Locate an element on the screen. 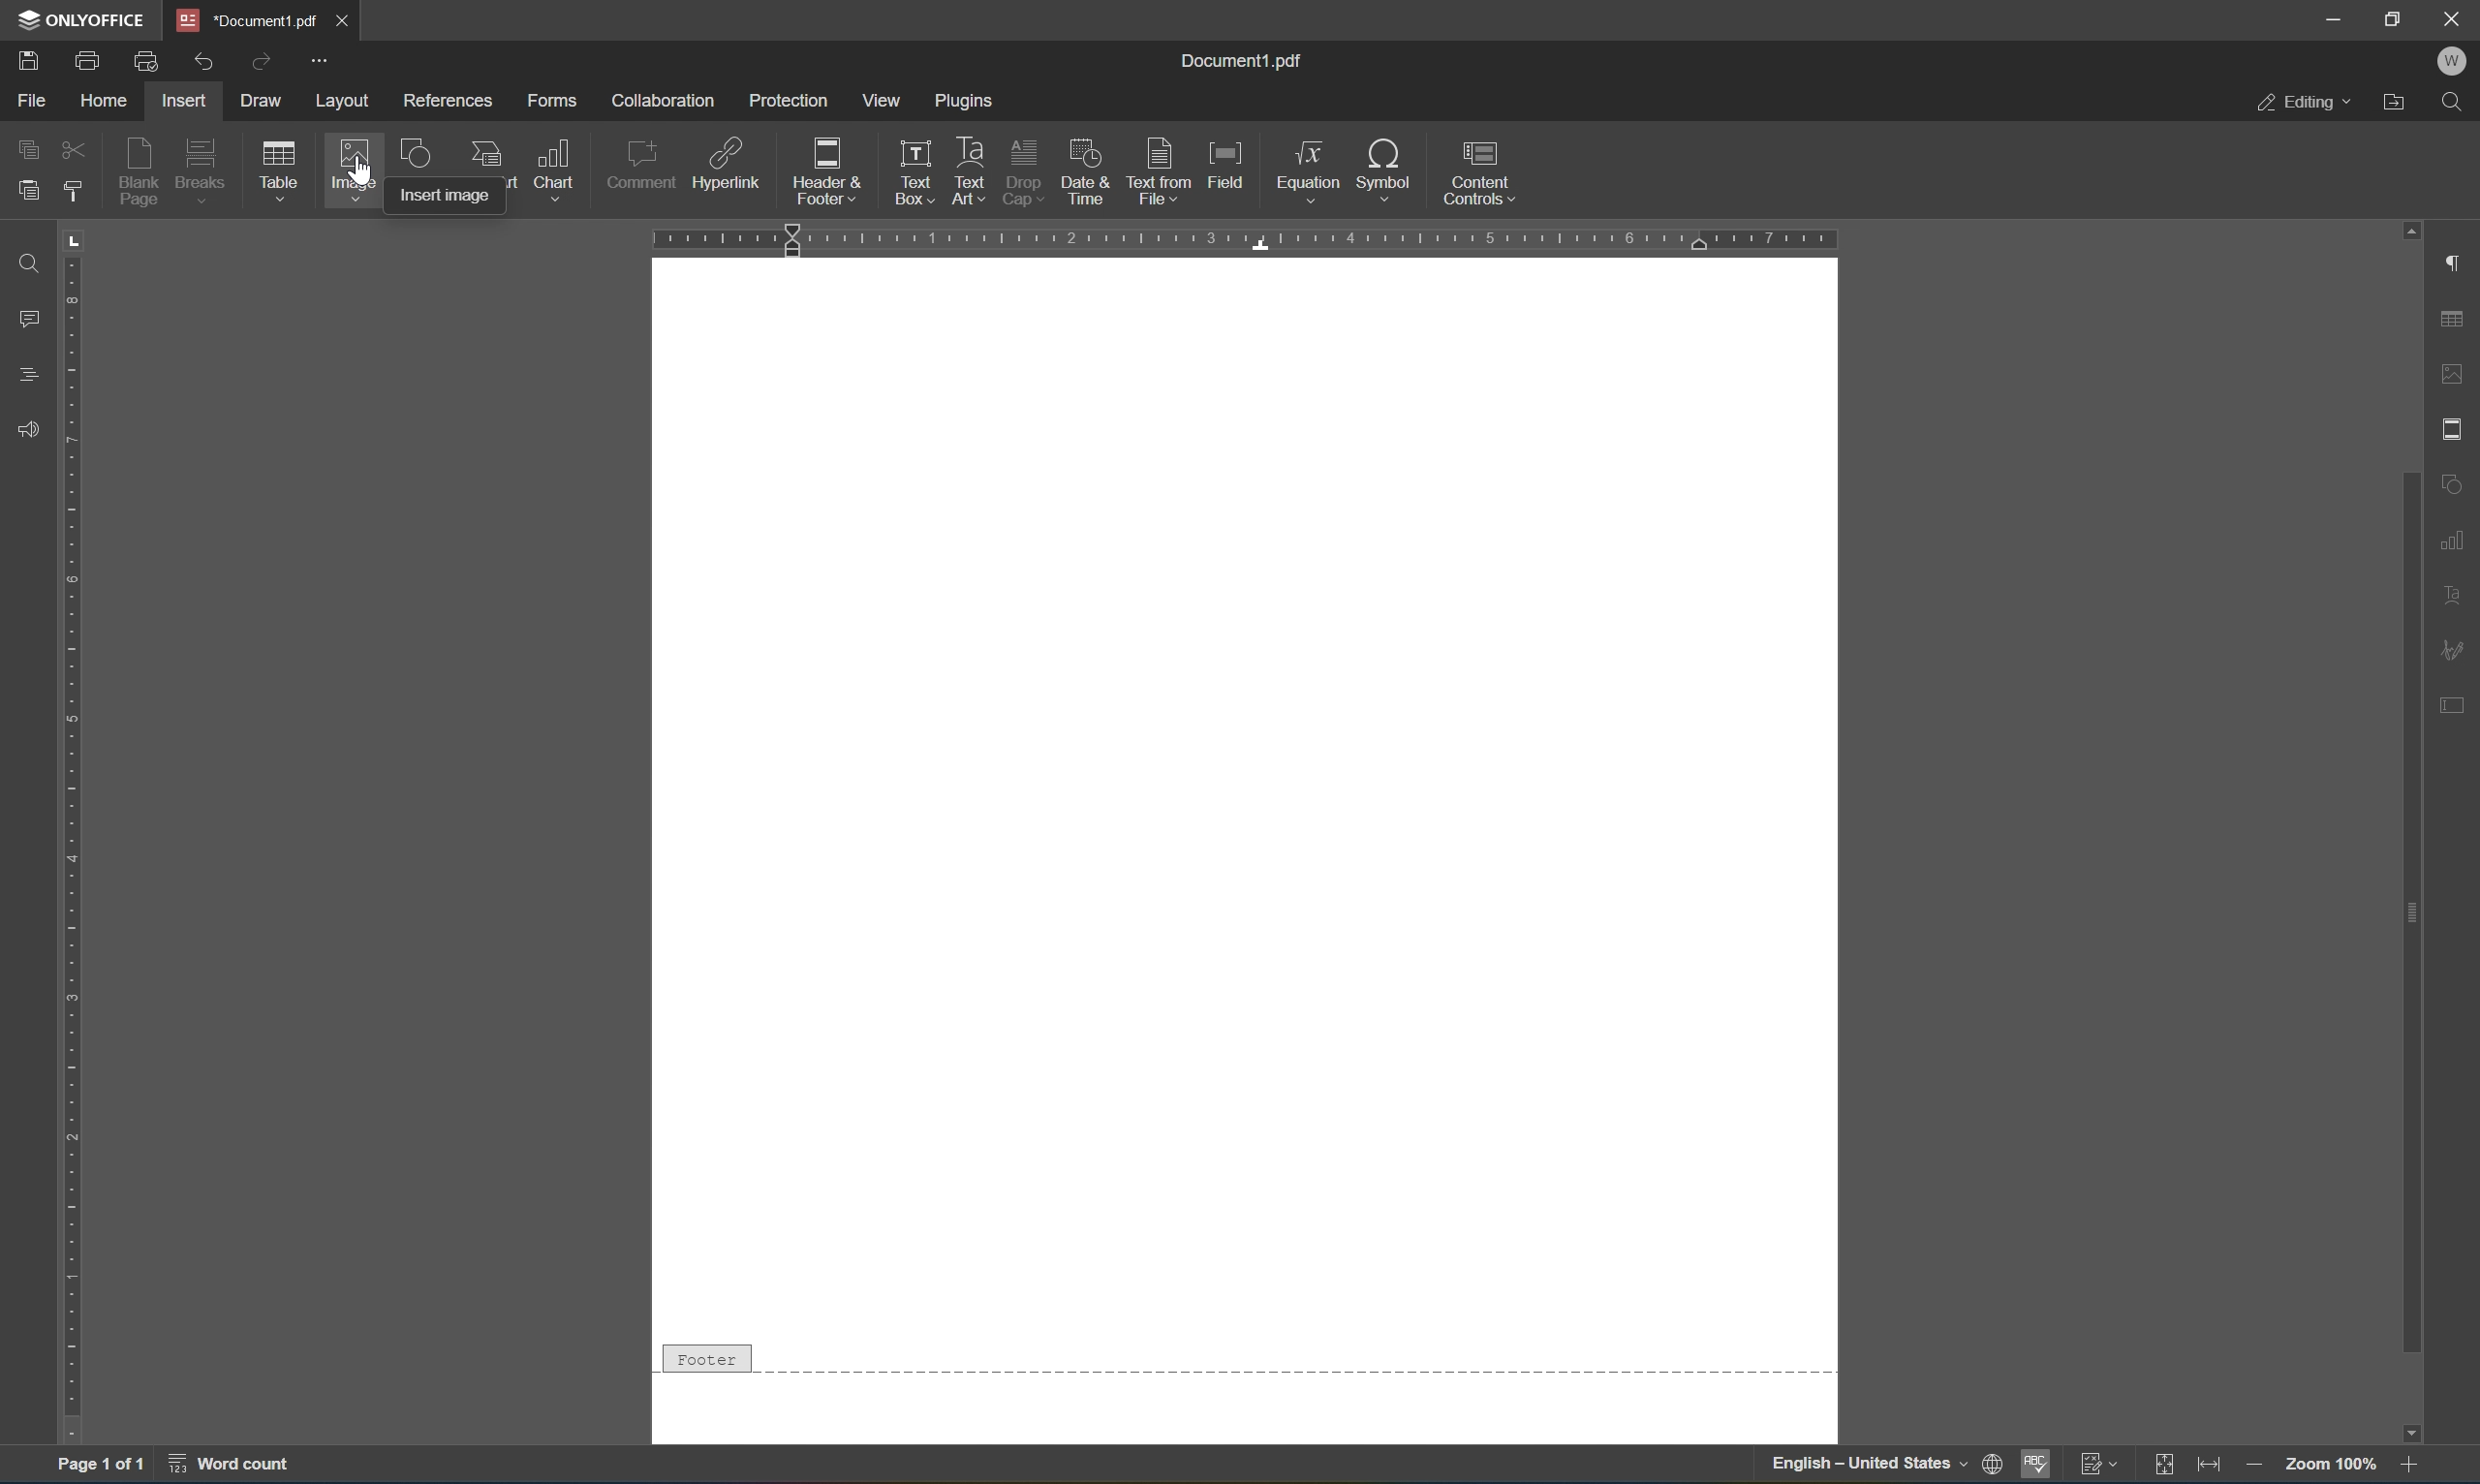 The image size is (2480, 1484). layout is located at coordinates (347, 100).